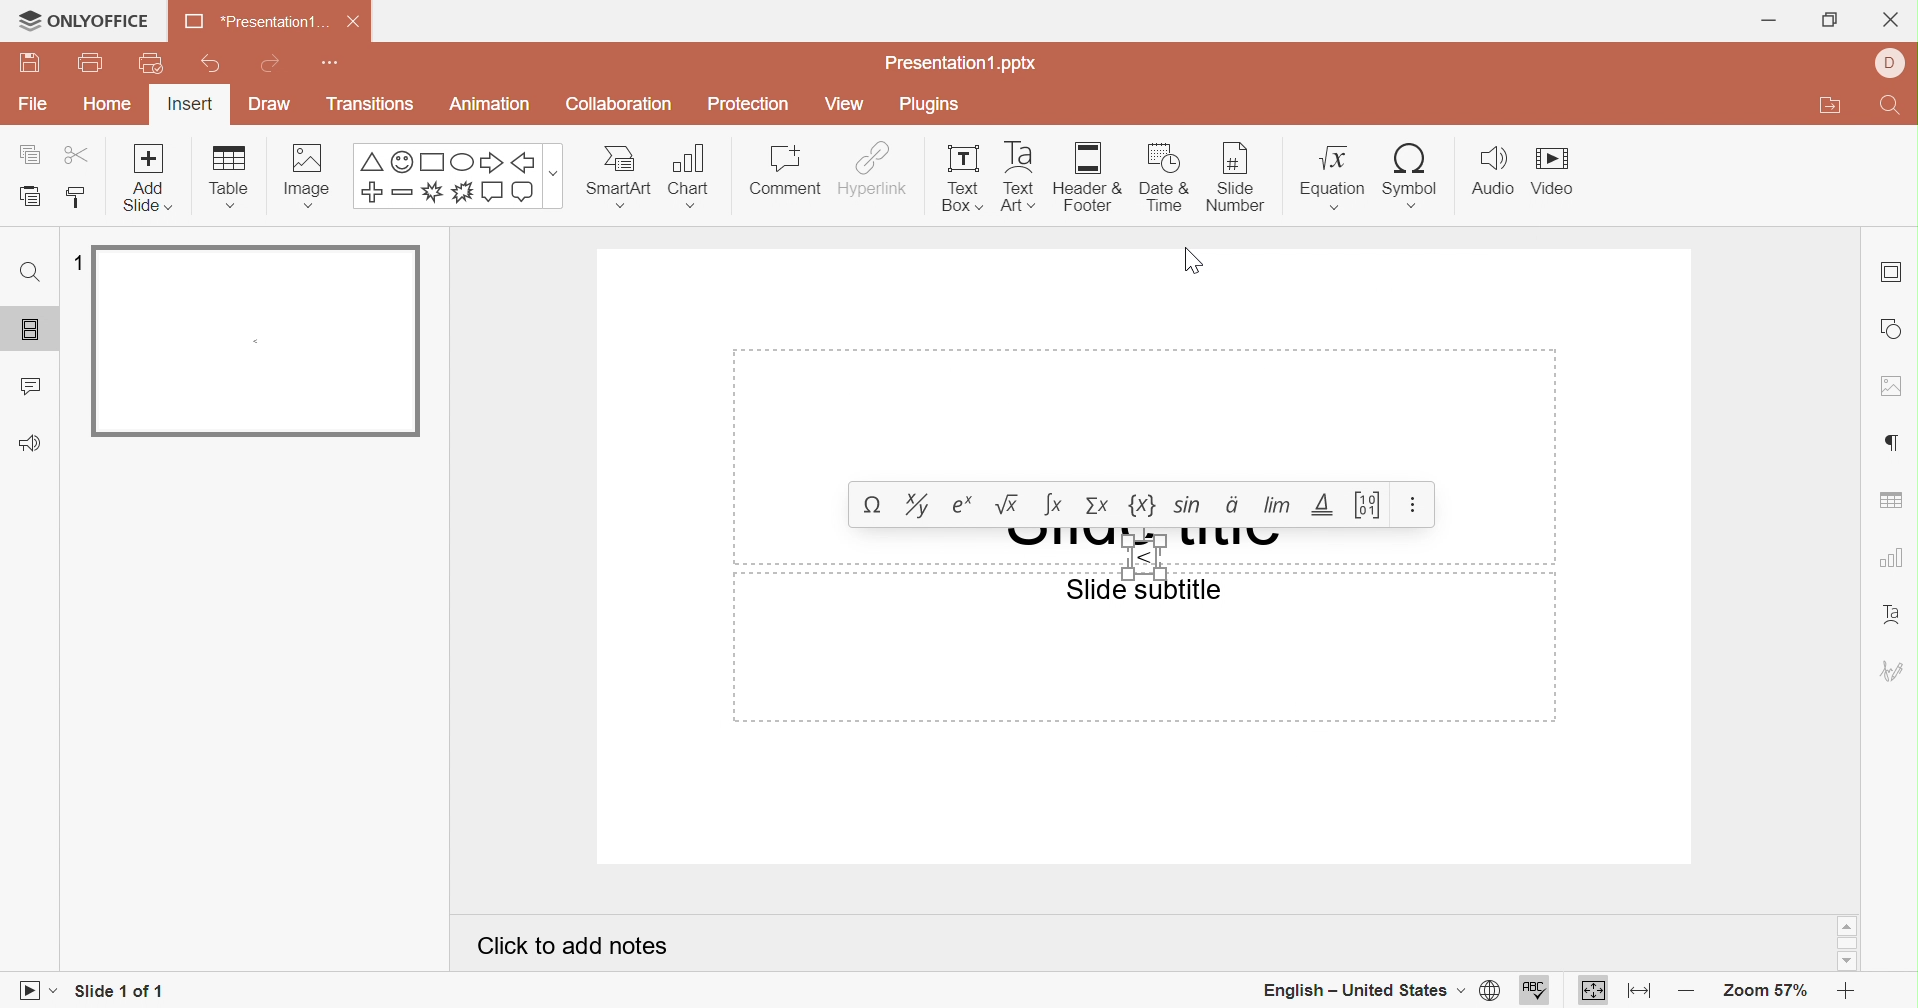  What do you see at coordinates (144, 198) in the screenshot?
I see `add slide with theme` at bounding box center [144, 198].